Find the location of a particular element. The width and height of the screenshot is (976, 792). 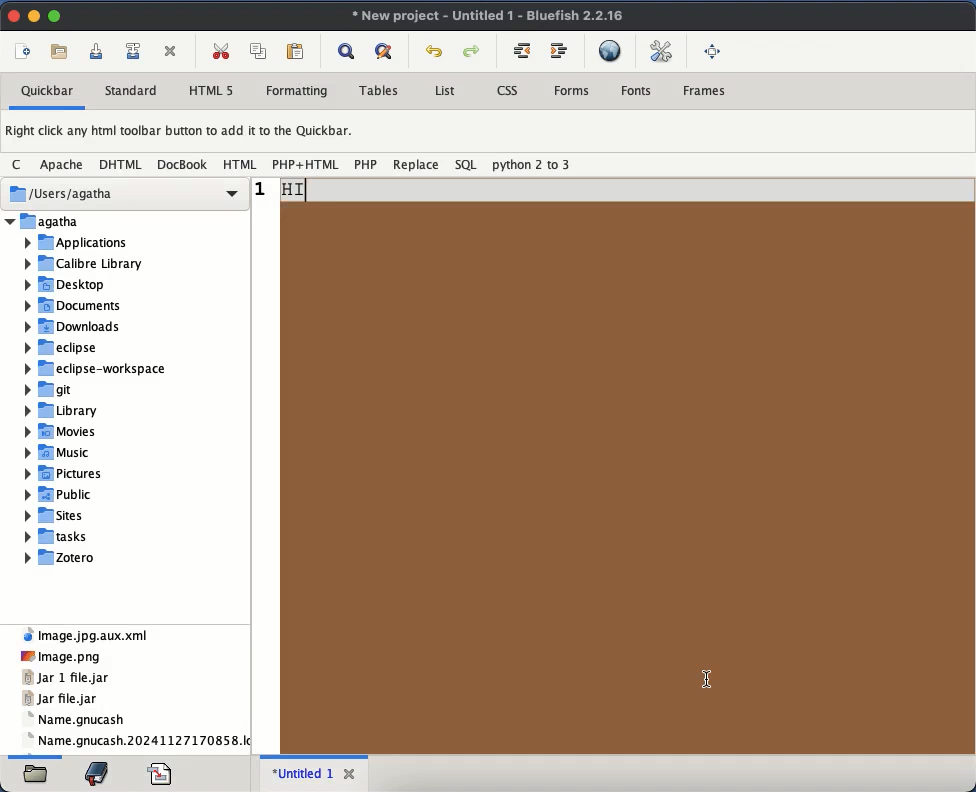

hyperlink is located at coordinates (611, 49).